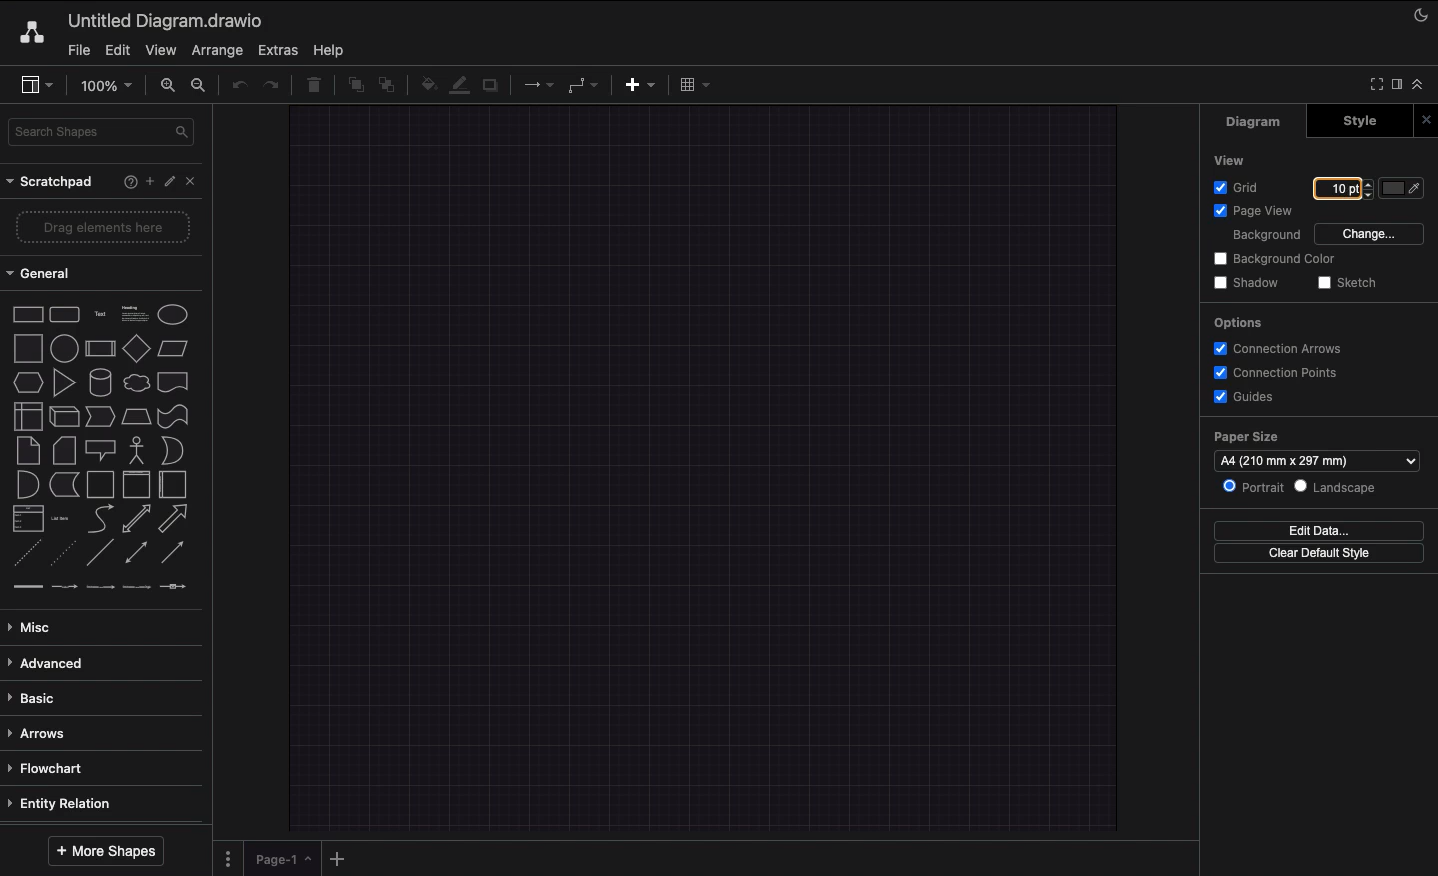 Image resolution: width=1438 pixels, height=876 pixels. What do you see at coordinates (80, 50) in the screenshot?
I see `File` at bounding box center [80, 50].